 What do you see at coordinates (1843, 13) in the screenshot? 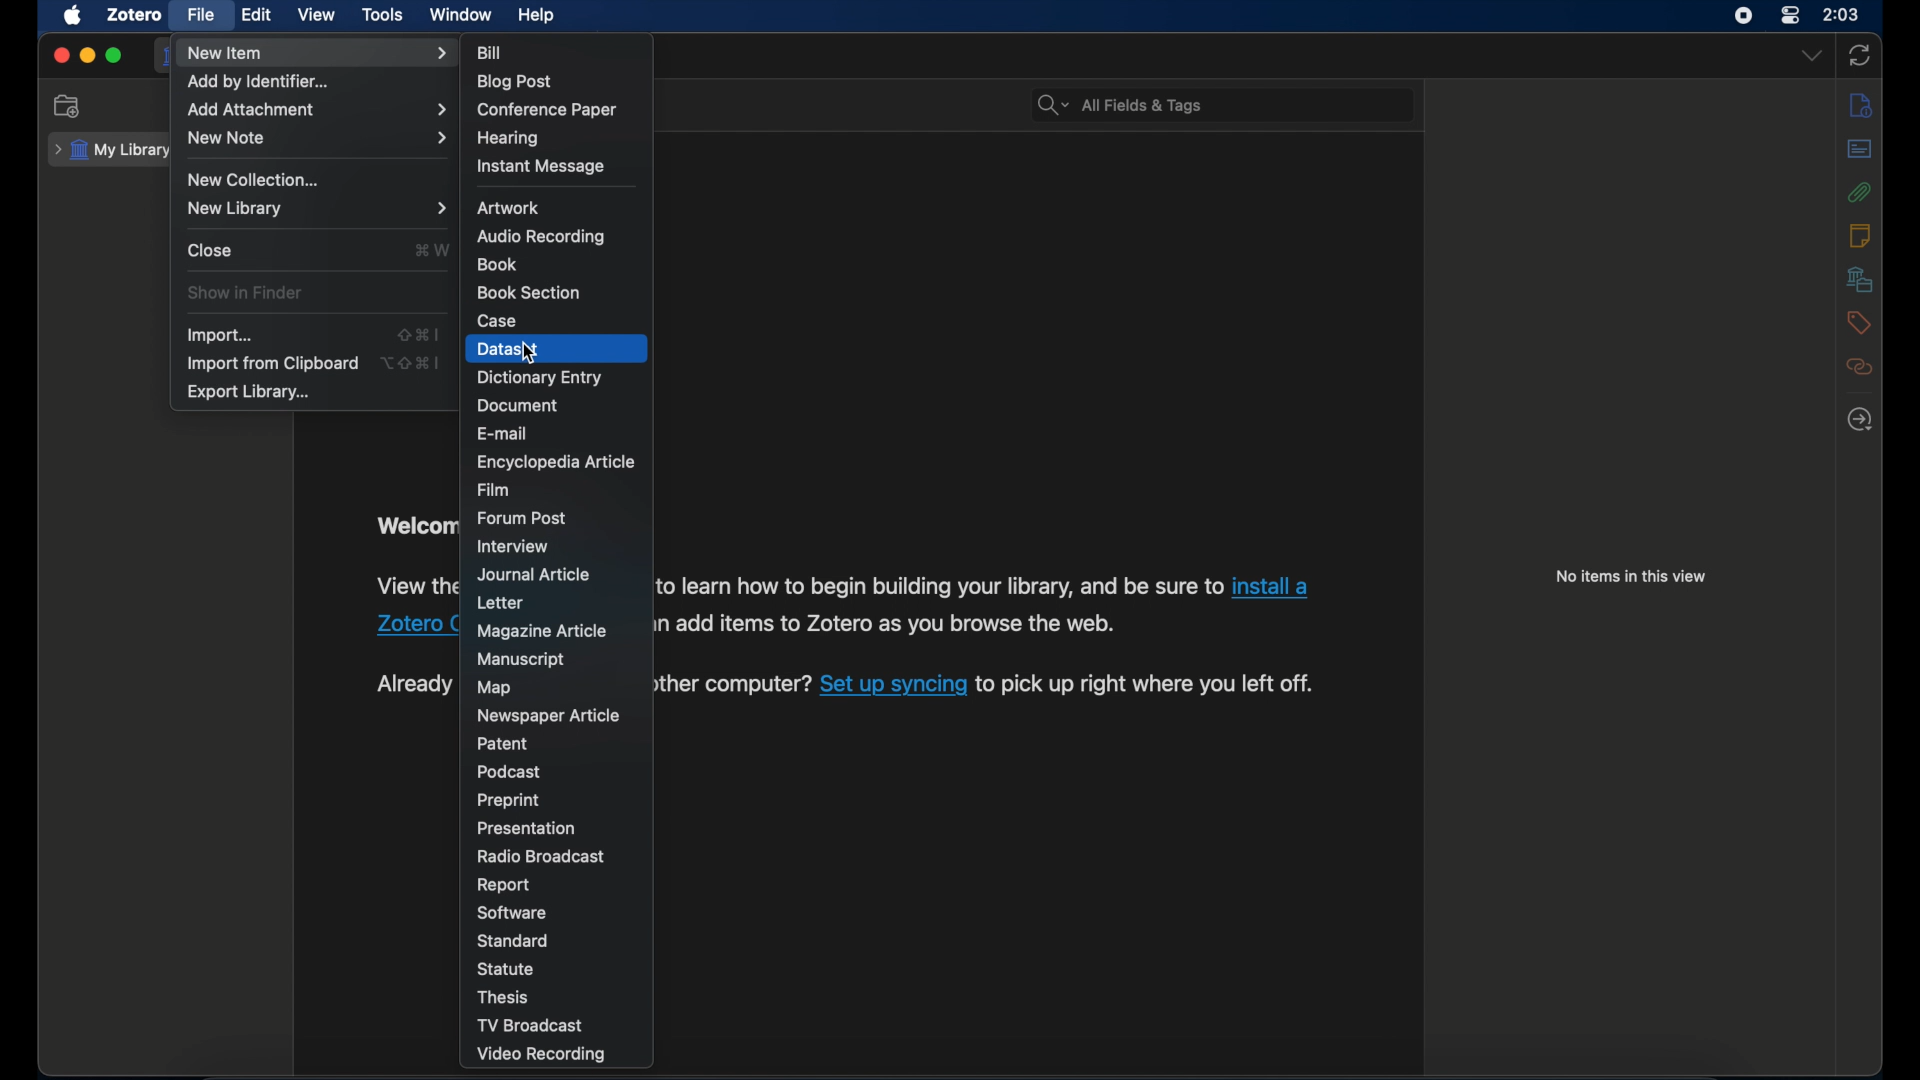
I see `time` at bounding box center [1843, 13].